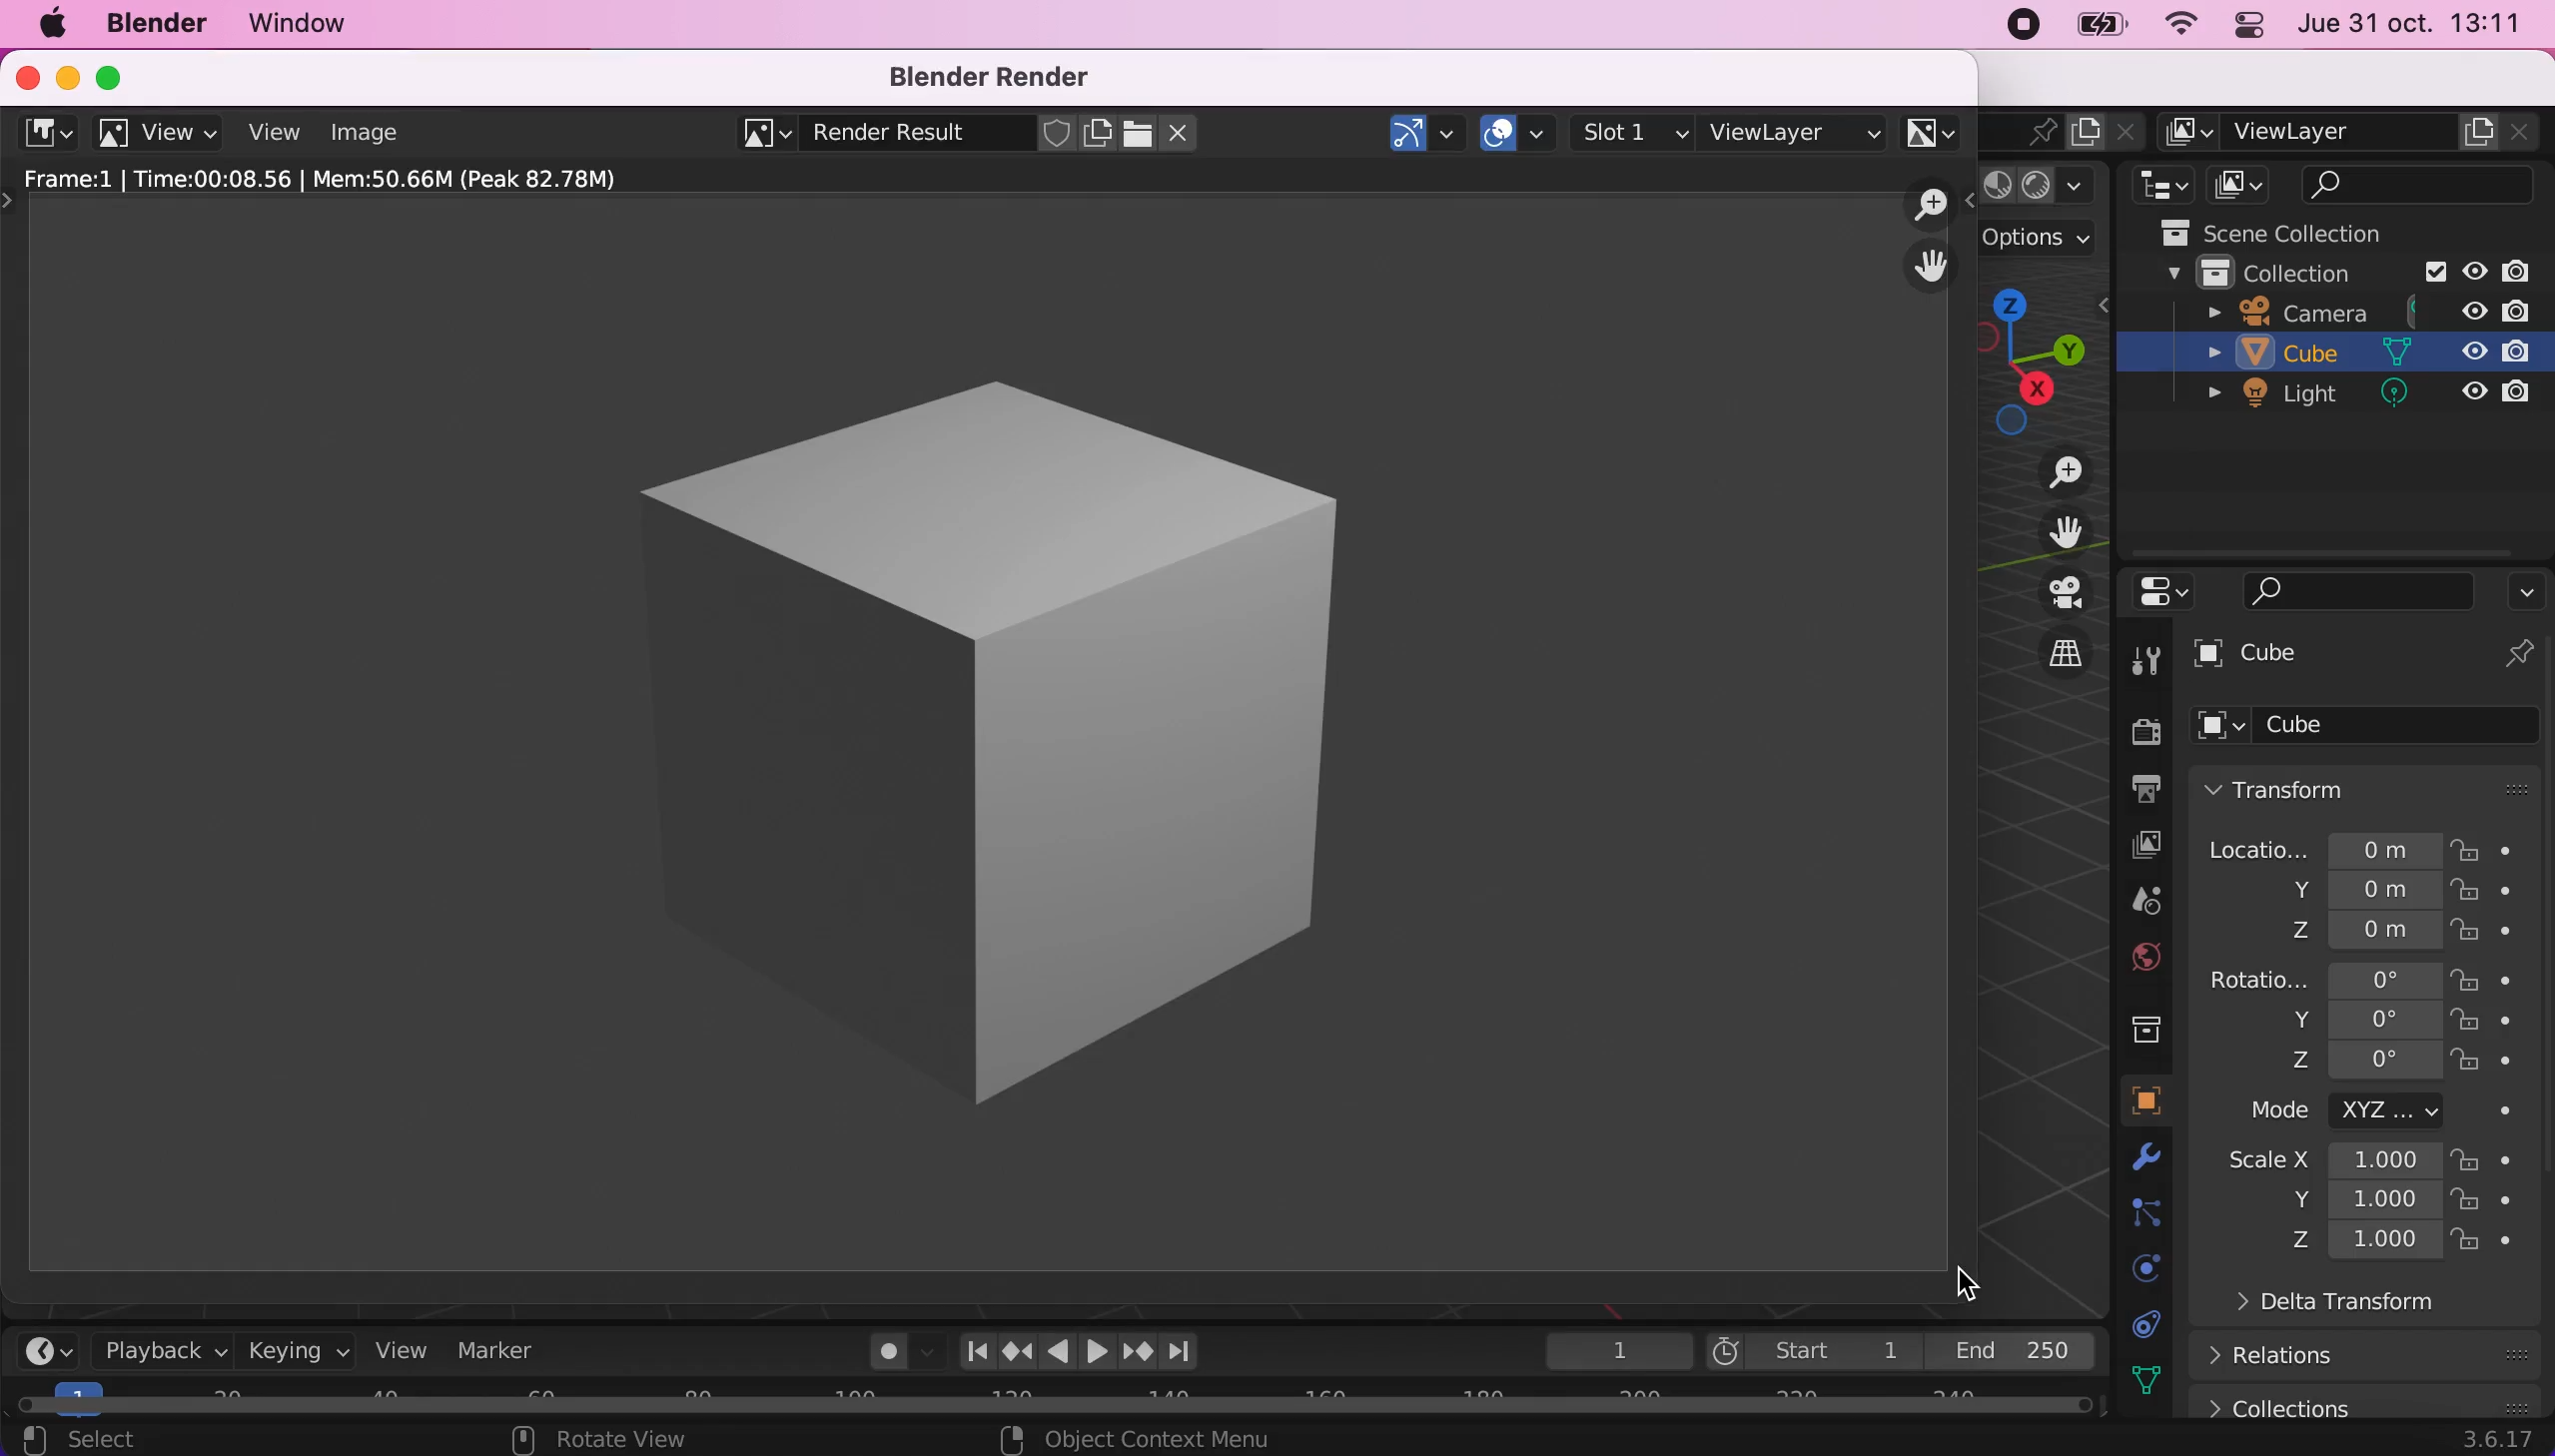 This screenshot has width=2555, height=1456. What do you see at coordinates (2049, 473) in the screenshot?
I see `zoom in/out` at bounding box center [2049, 473].